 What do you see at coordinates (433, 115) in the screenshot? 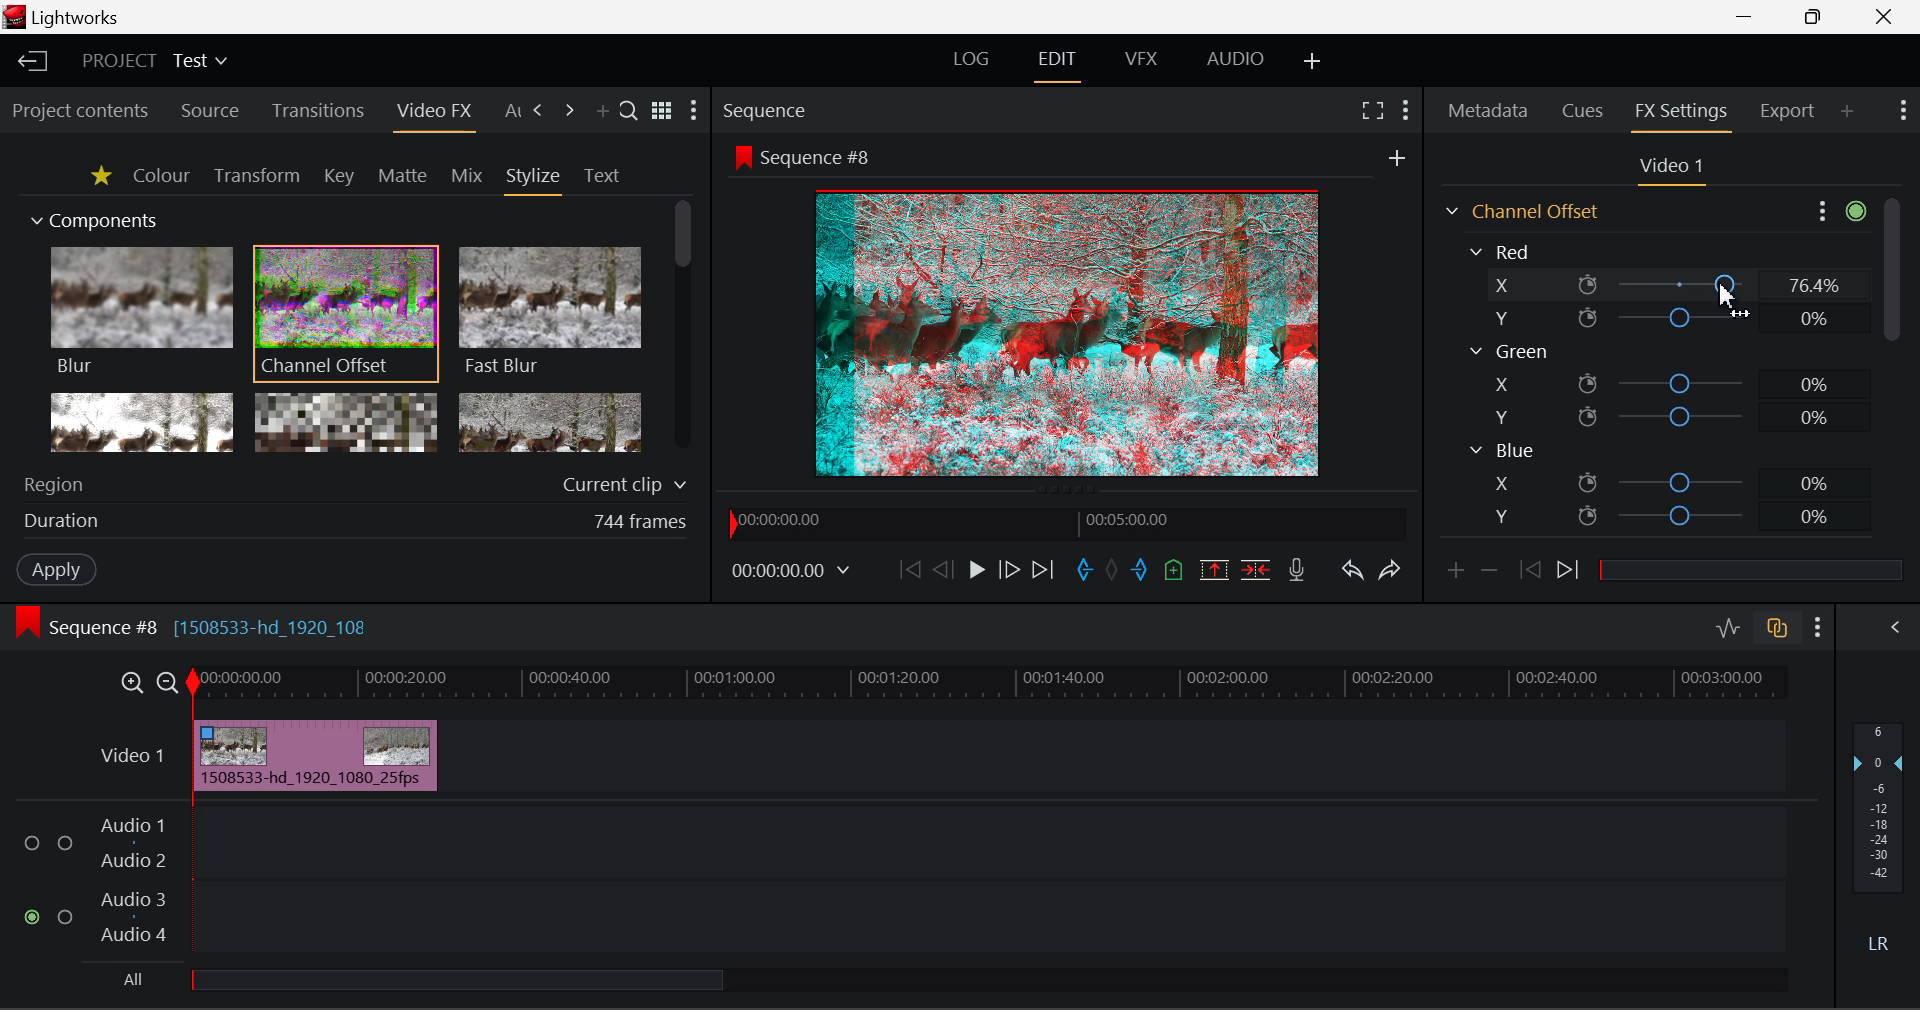
I see `Video FX` at bounding box center [433, 115].